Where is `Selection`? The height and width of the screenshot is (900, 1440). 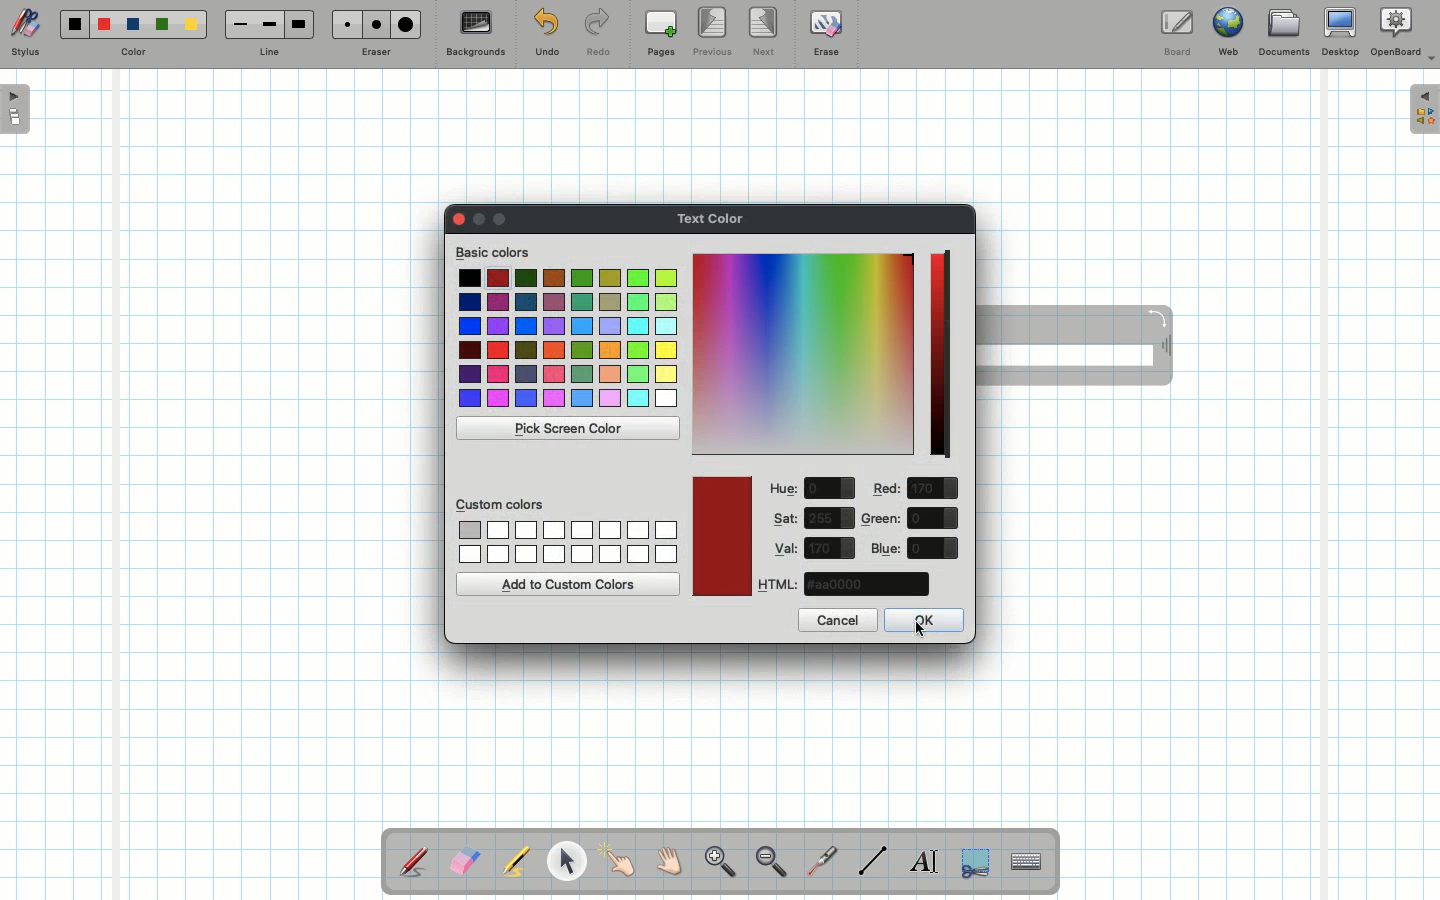
Selection is located at coordinates (973, 860).